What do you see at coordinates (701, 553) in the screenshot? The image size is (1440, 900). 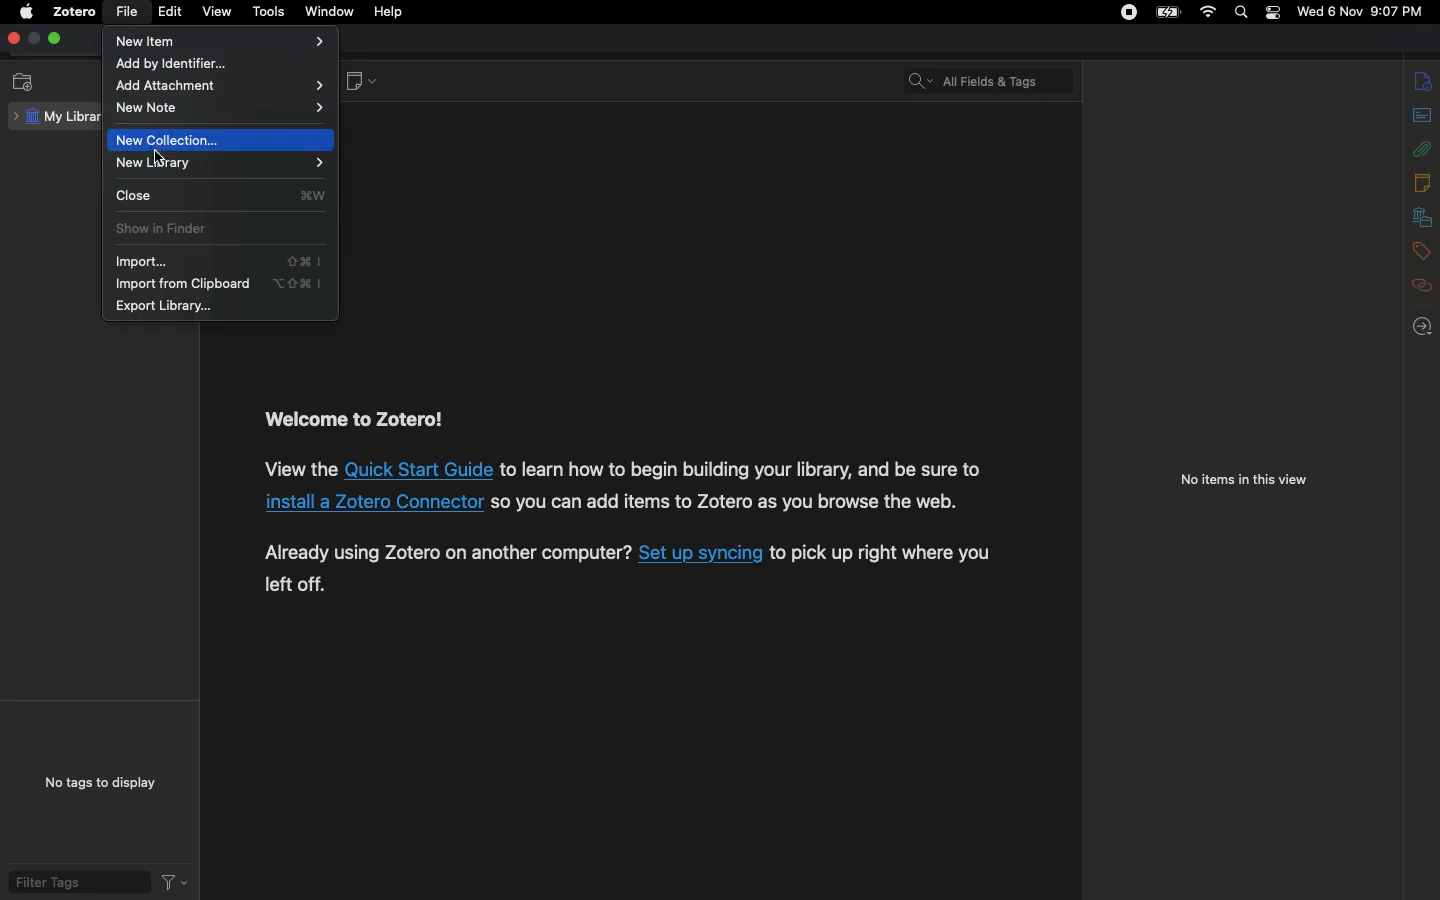 I see `Set up syncing` at bounding box center [701, 553].